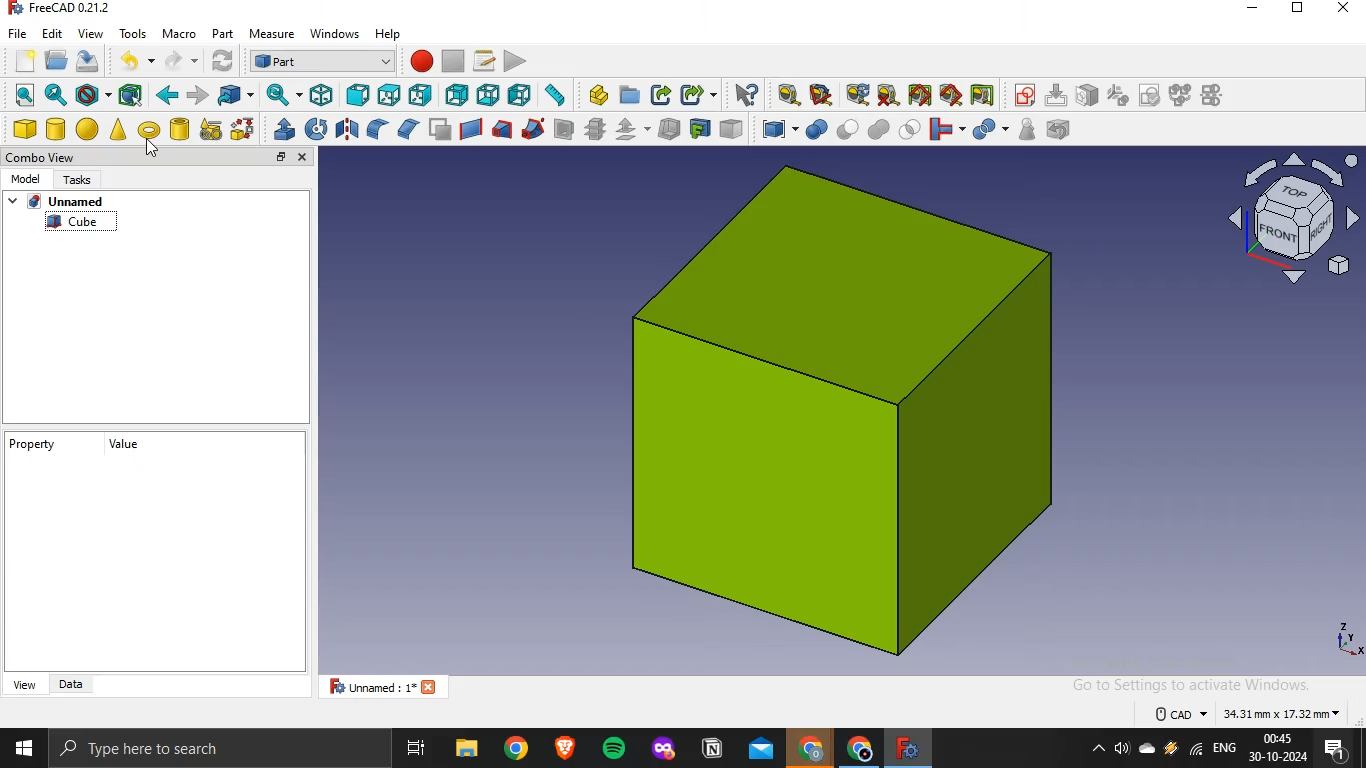 Image resolution: width=1366 pixels, height=768 pixels. What do you see at coordinates (1061, 130) in the screenshot?
I see `defeaturing` at bounding box center [1061, 130].